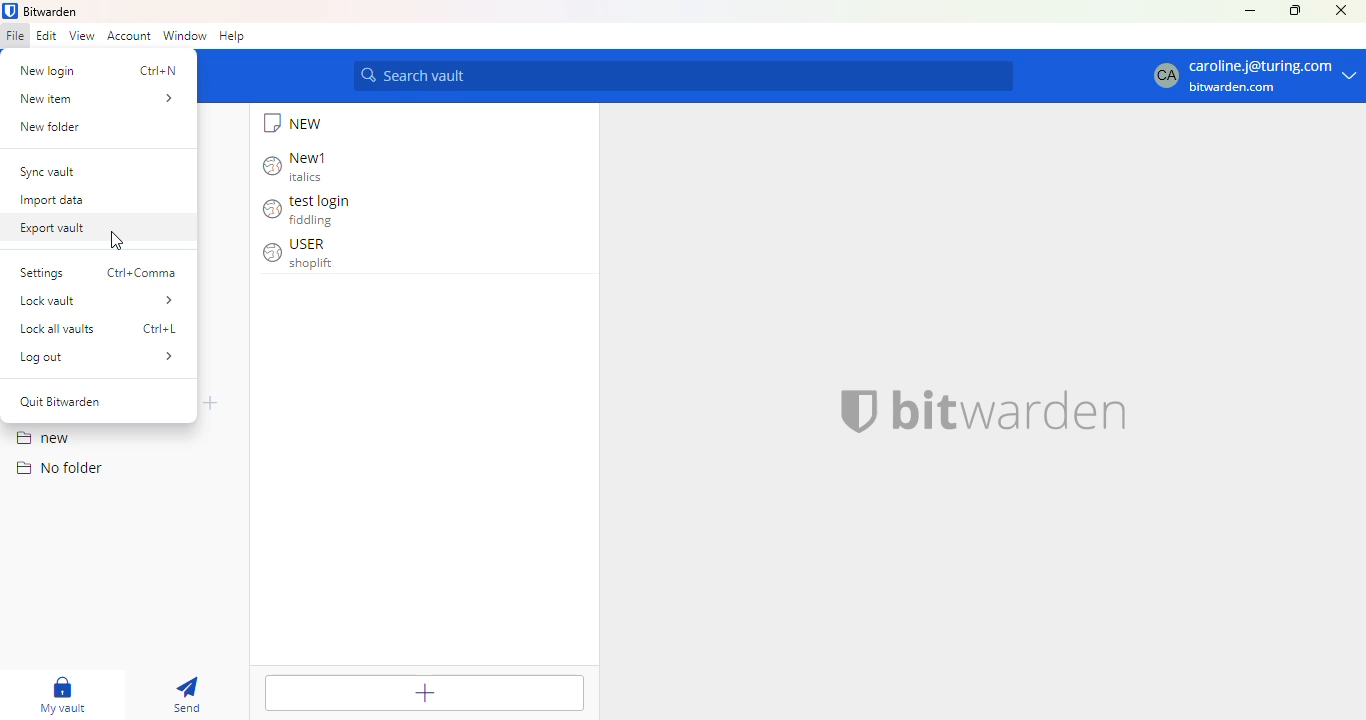 Image resolution: width=1366 pixels, height=720 pixels. Describe the element at coordinates (98, 357) in the screenshot. I see `logout` at that location.